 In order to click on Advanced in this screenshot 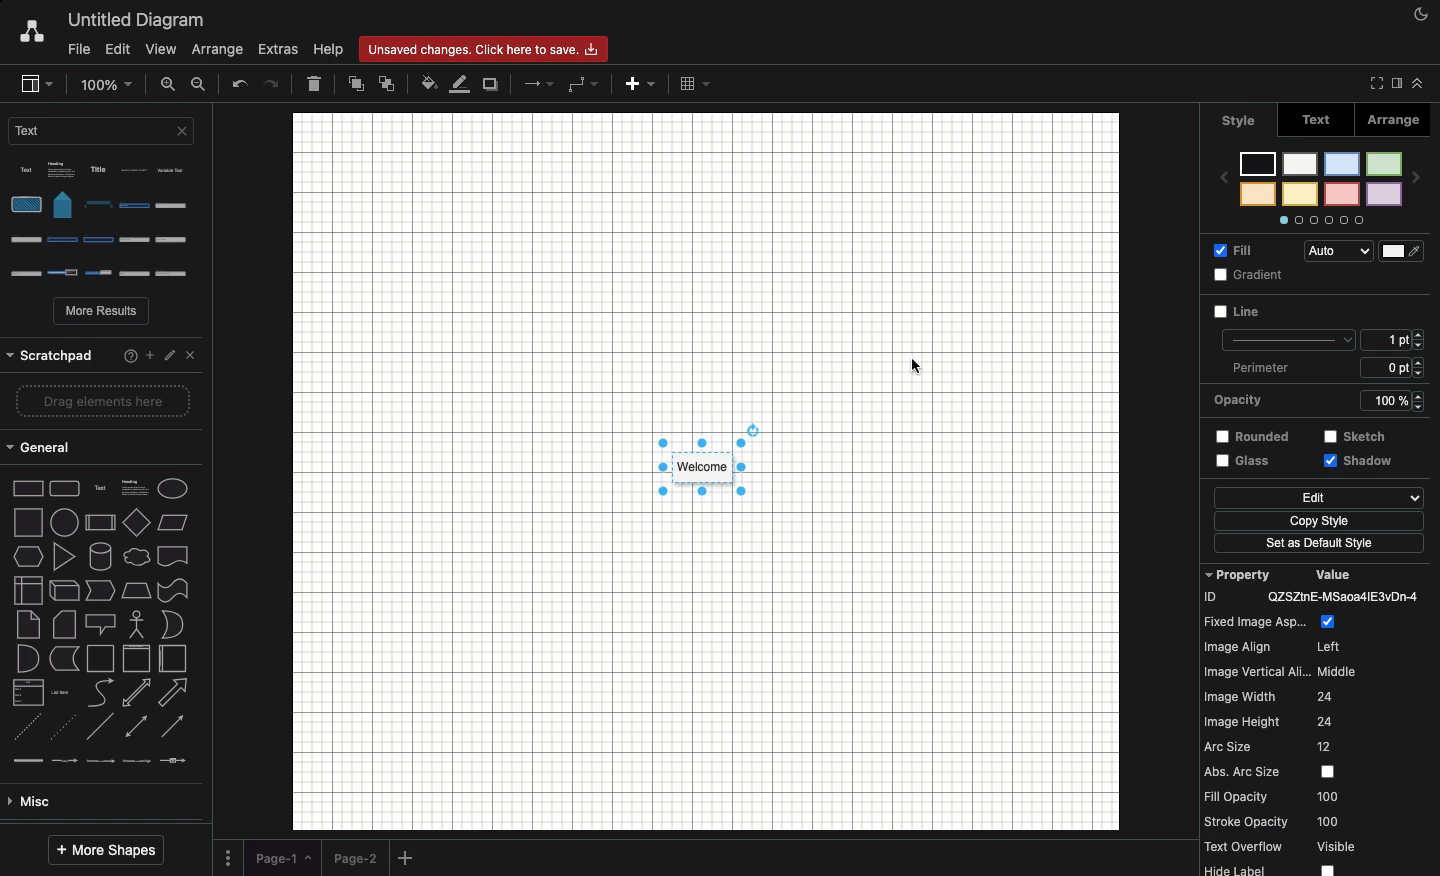, I will do `click(97, 657)`.